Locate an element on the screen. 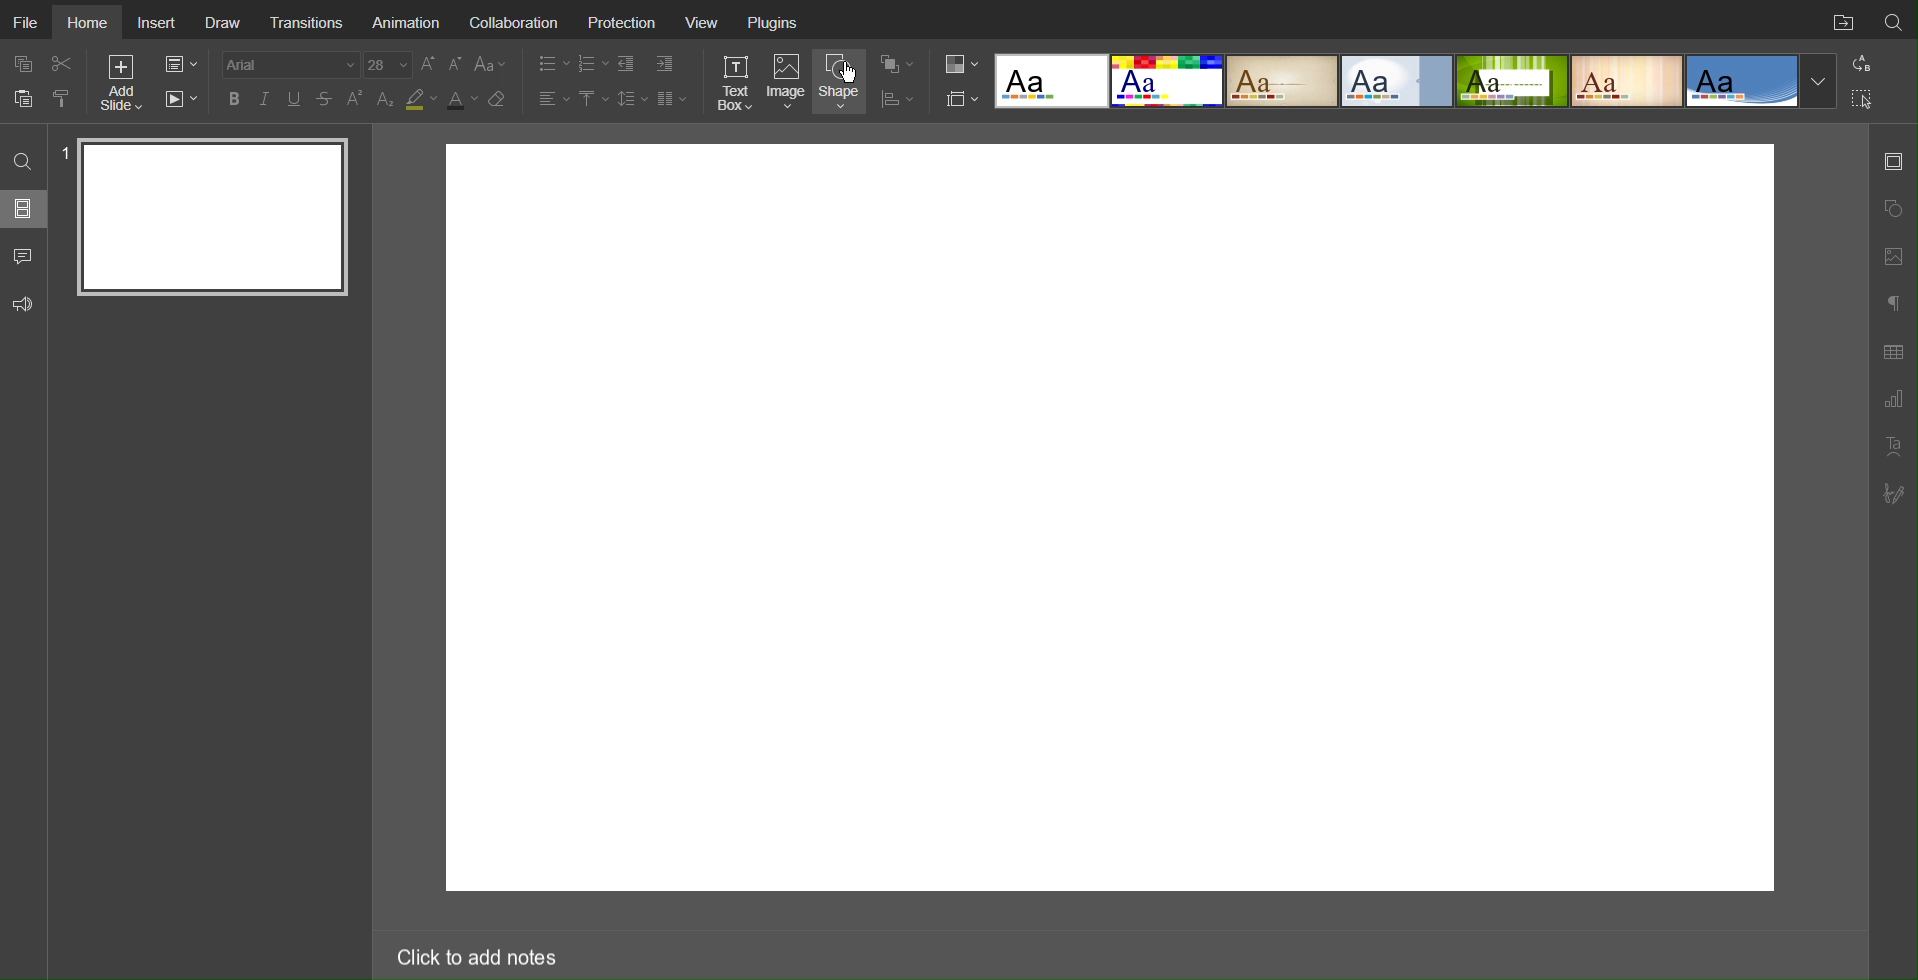  copy style is located at coordinates (69, 97).